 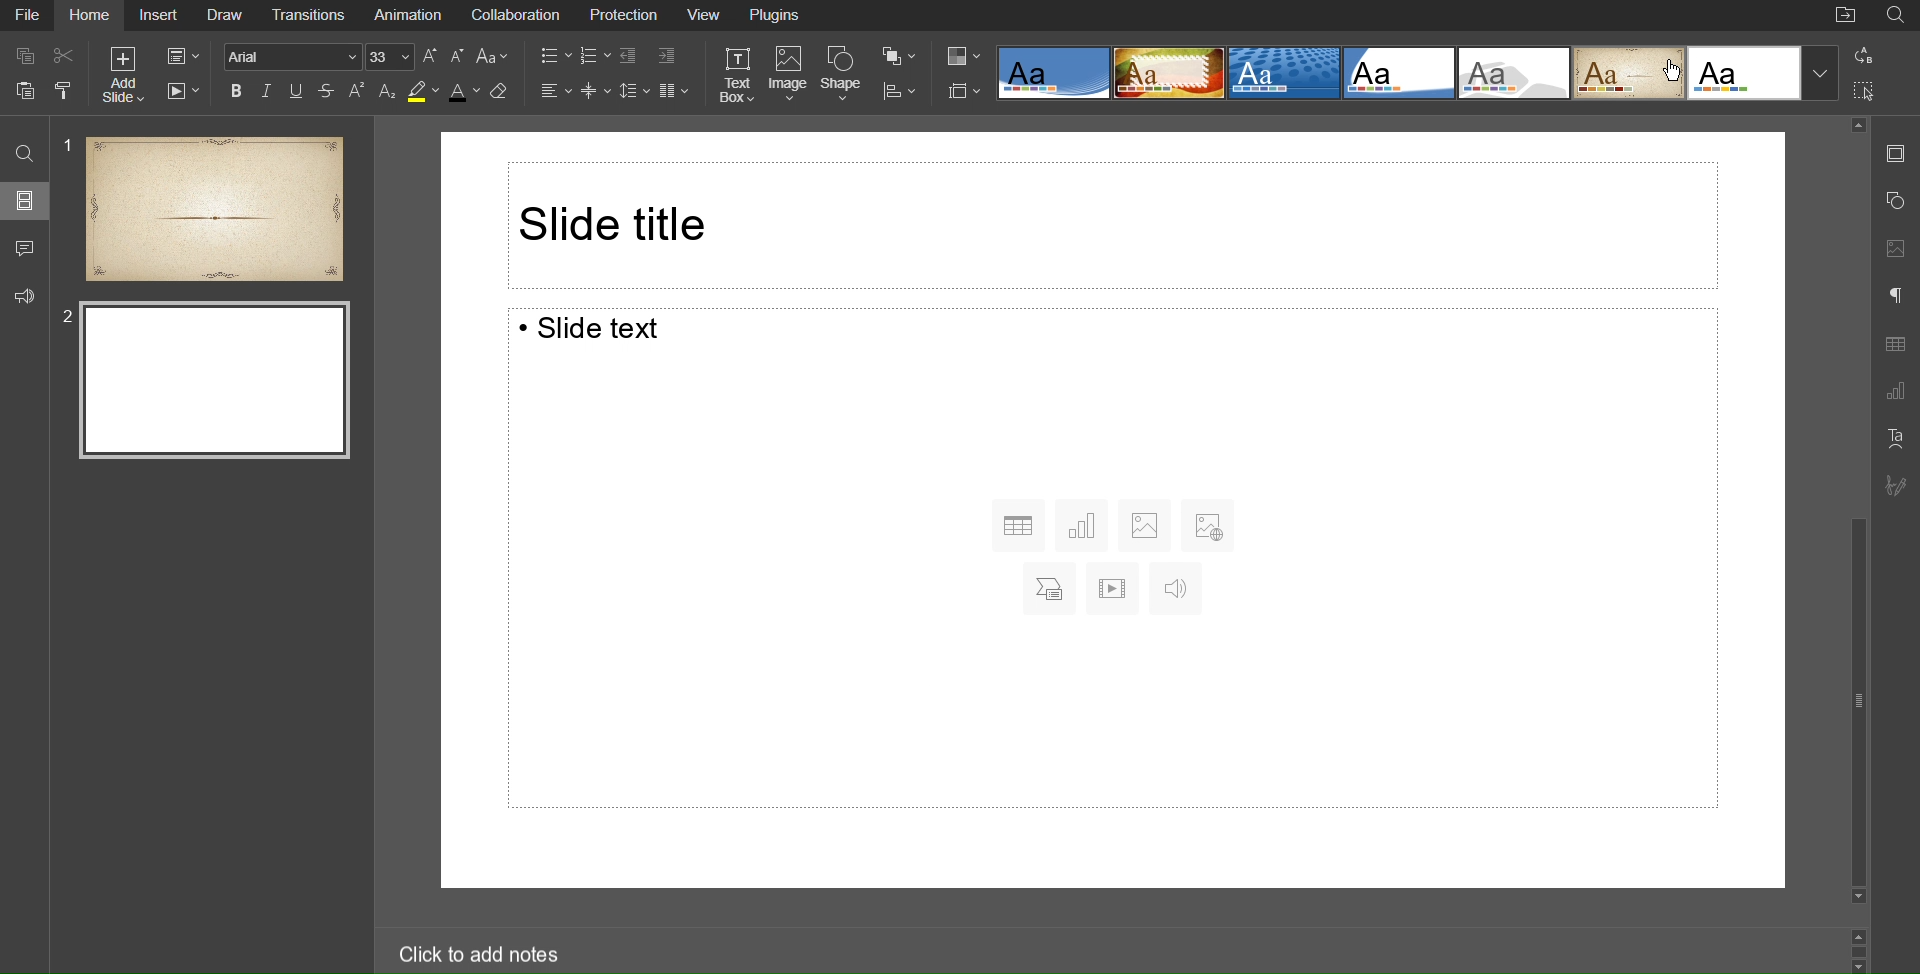 What do you see at coordinates (1845, 17) in the screenshot?
I see `Open File Location` at bounding box center [1845, 17].